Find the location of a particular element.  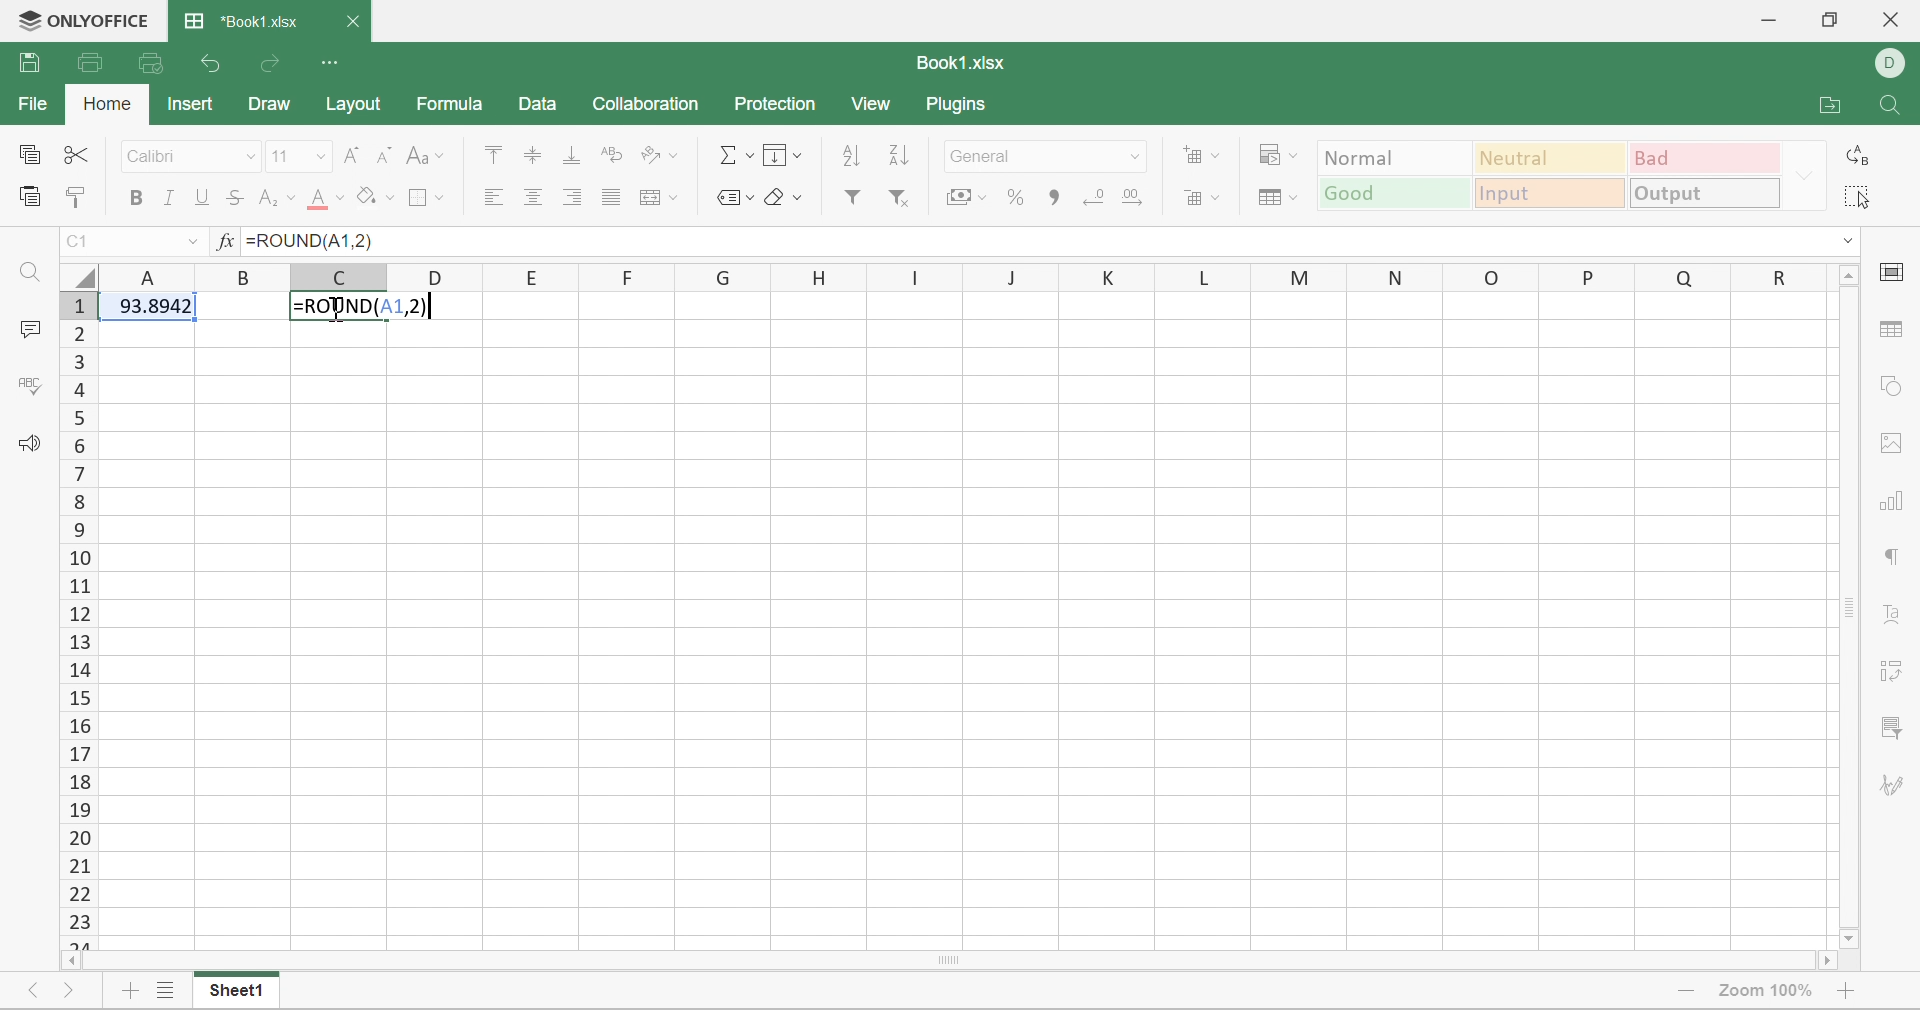

Zoom in is located at coordinates (1846, 991).